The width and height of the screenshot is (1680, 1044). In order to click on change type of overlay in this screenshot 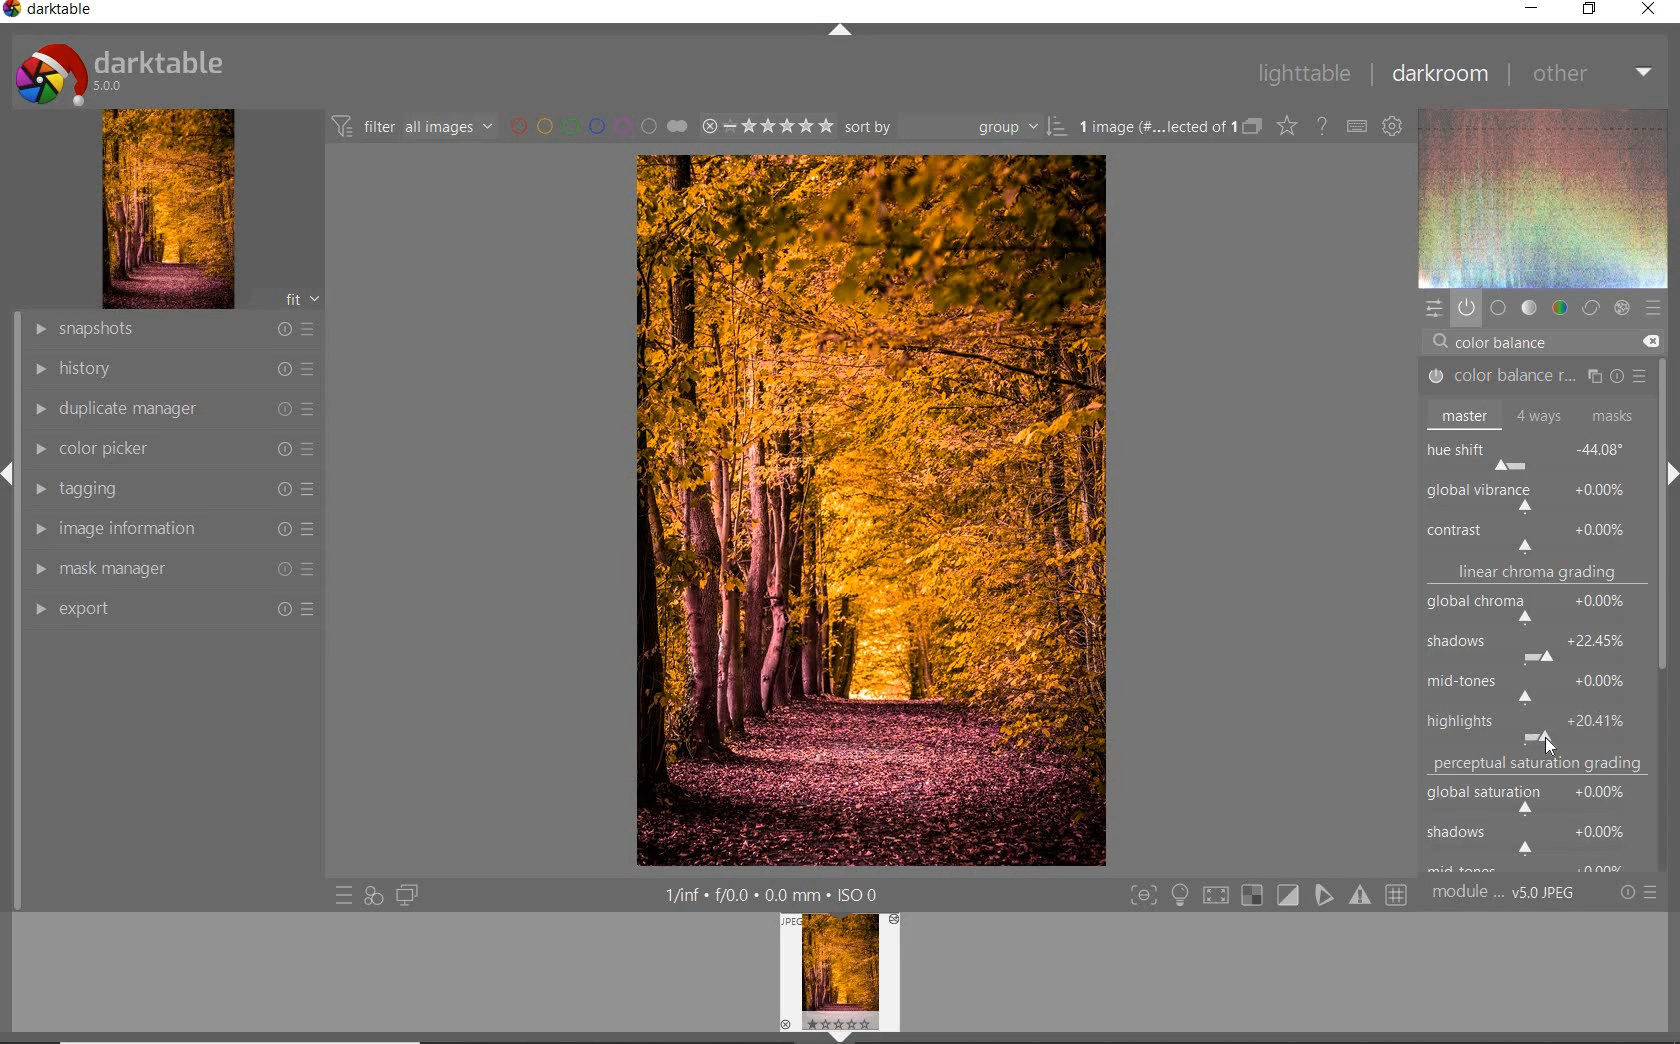, I will do `click(1286, 128)`.